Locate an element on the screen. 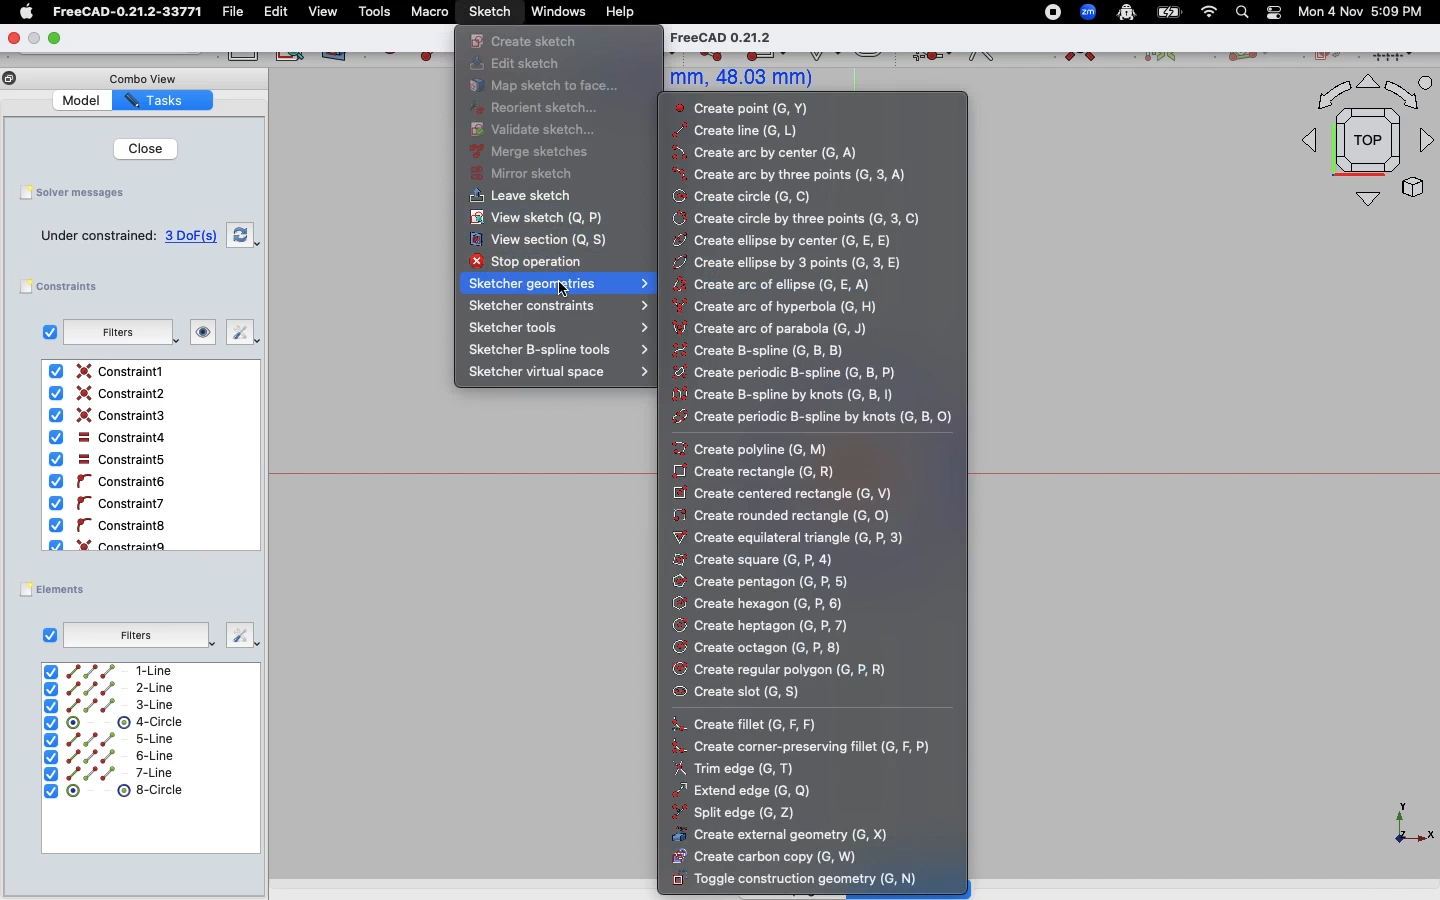  Constraint5 is located at coordinates (107, 460).